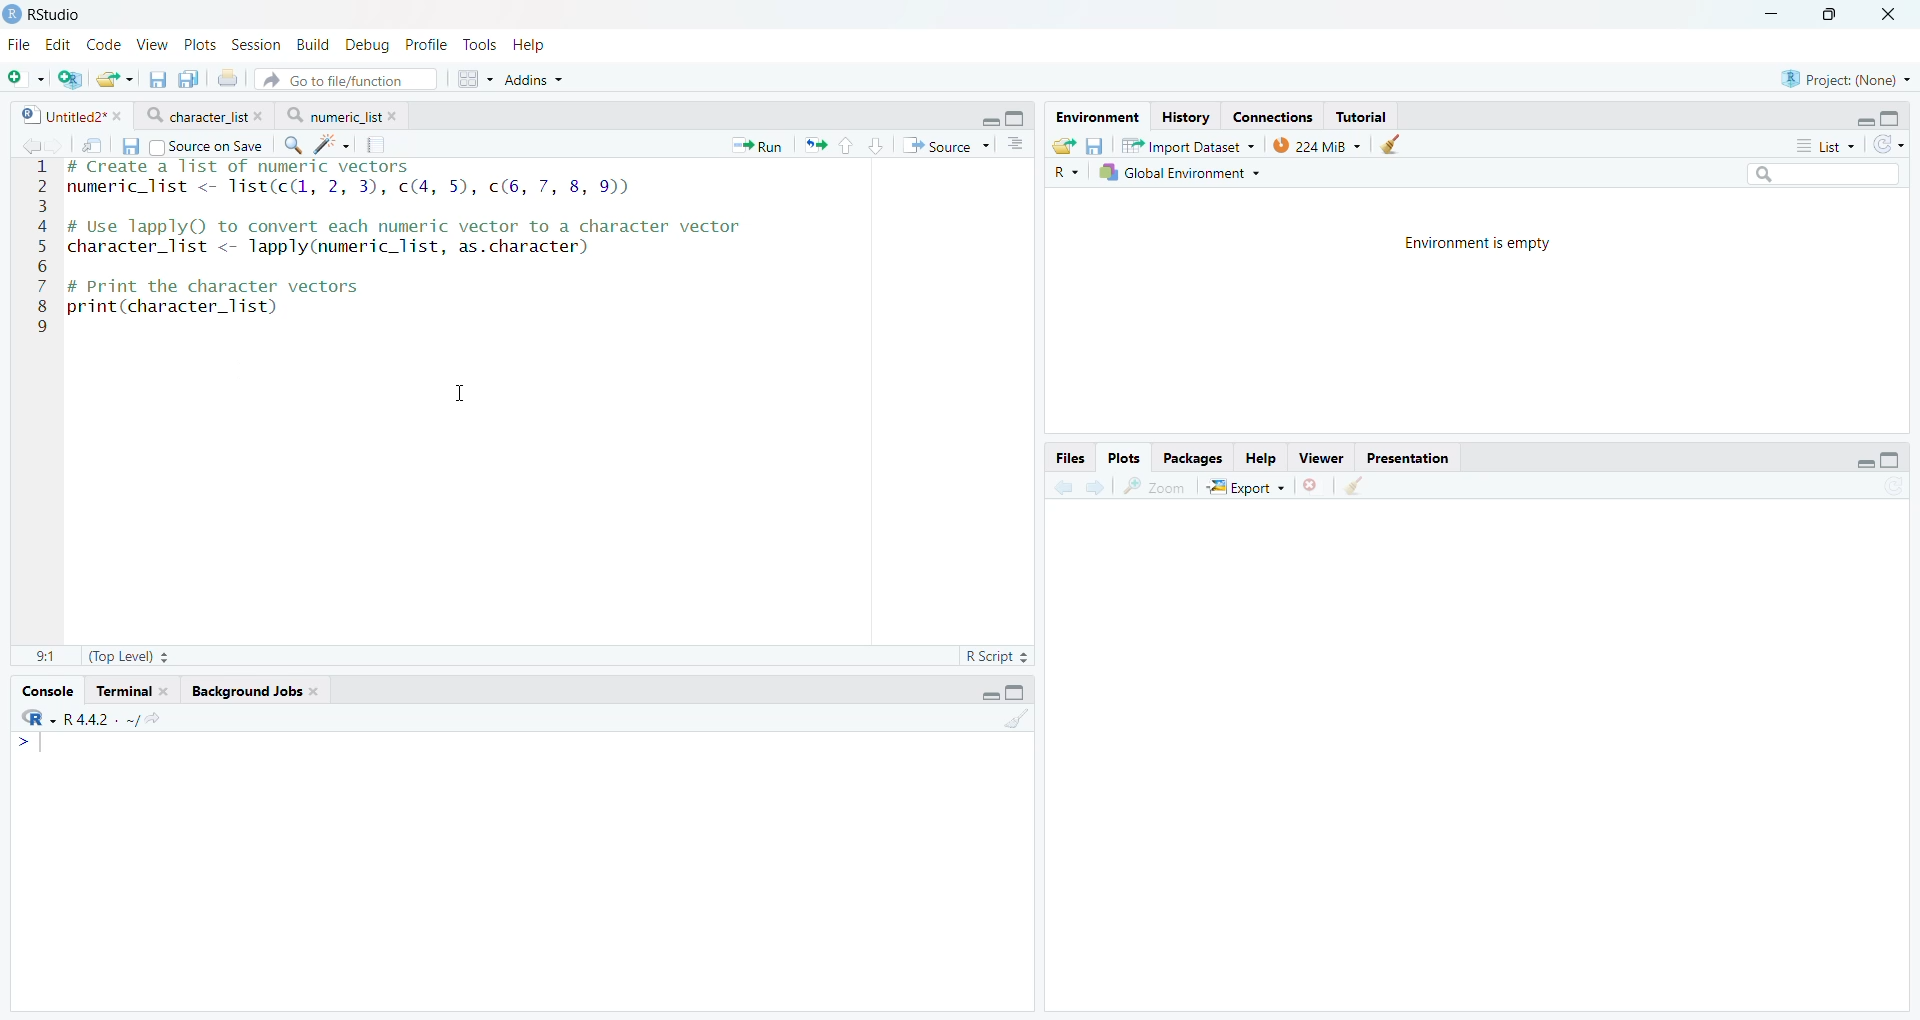  I want to click on Clear, so click(1397, 145).